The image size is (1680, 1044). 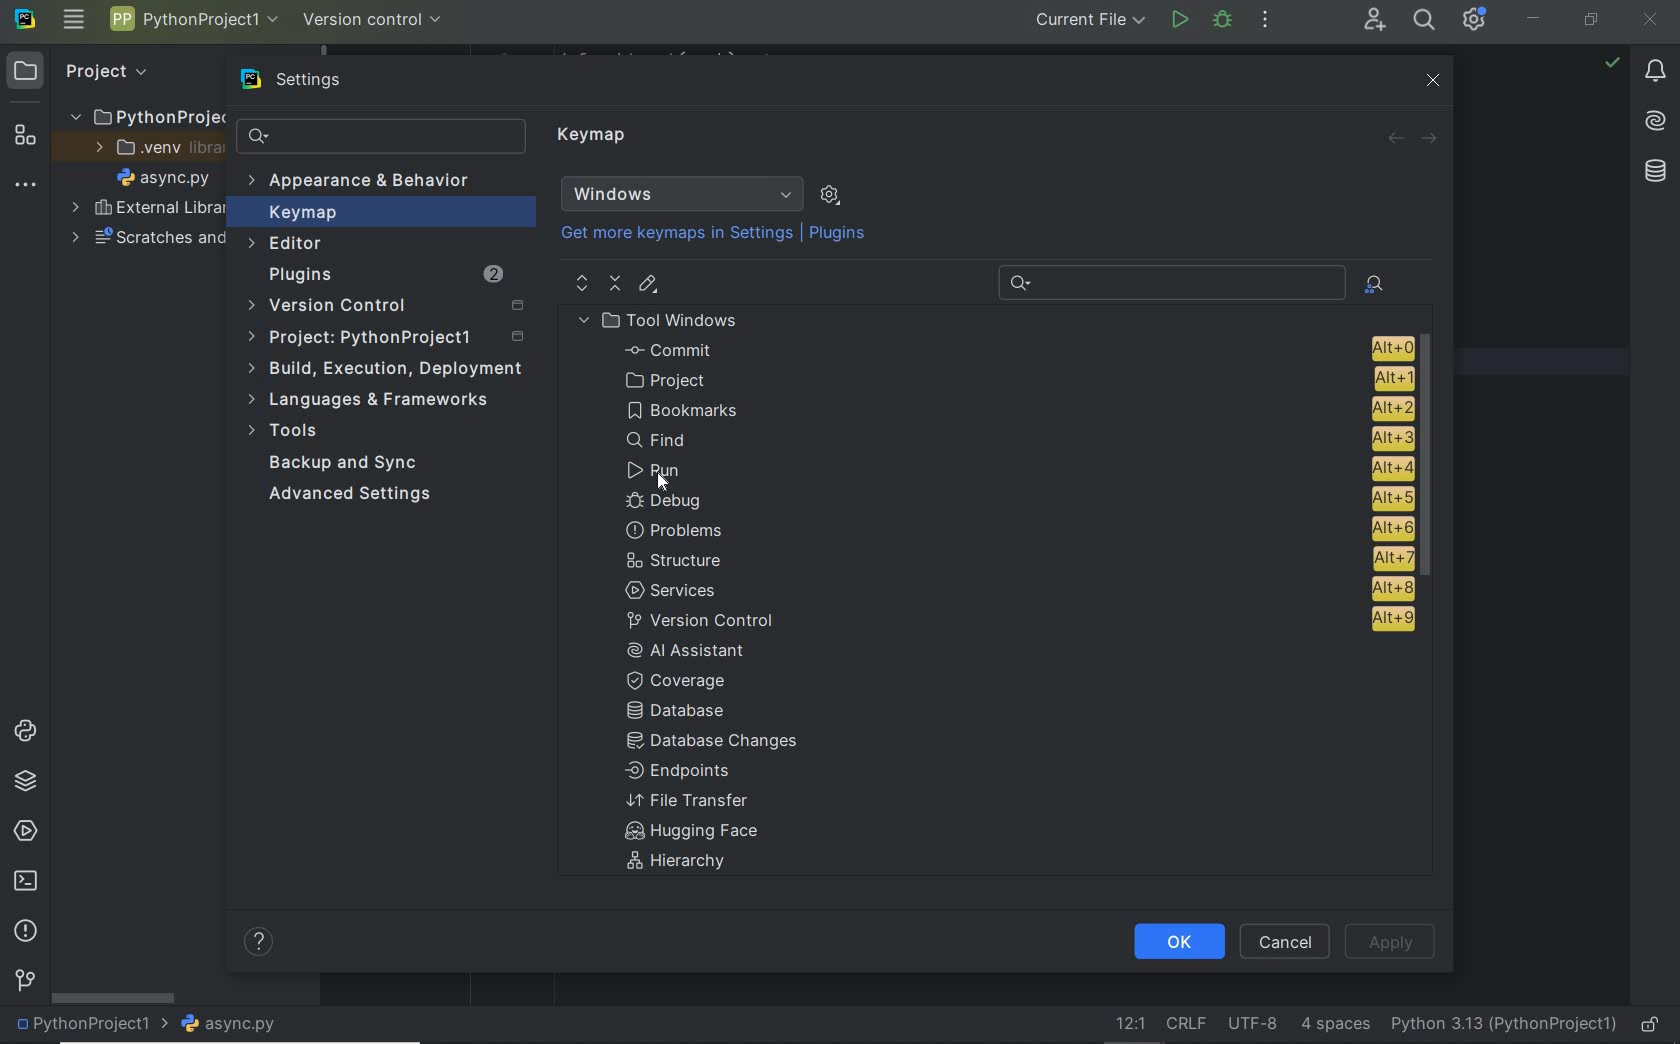 What do you see at coordinates (685, 833) in the screenshot?
I see `Hugging face` at bounding box center [685, 833].